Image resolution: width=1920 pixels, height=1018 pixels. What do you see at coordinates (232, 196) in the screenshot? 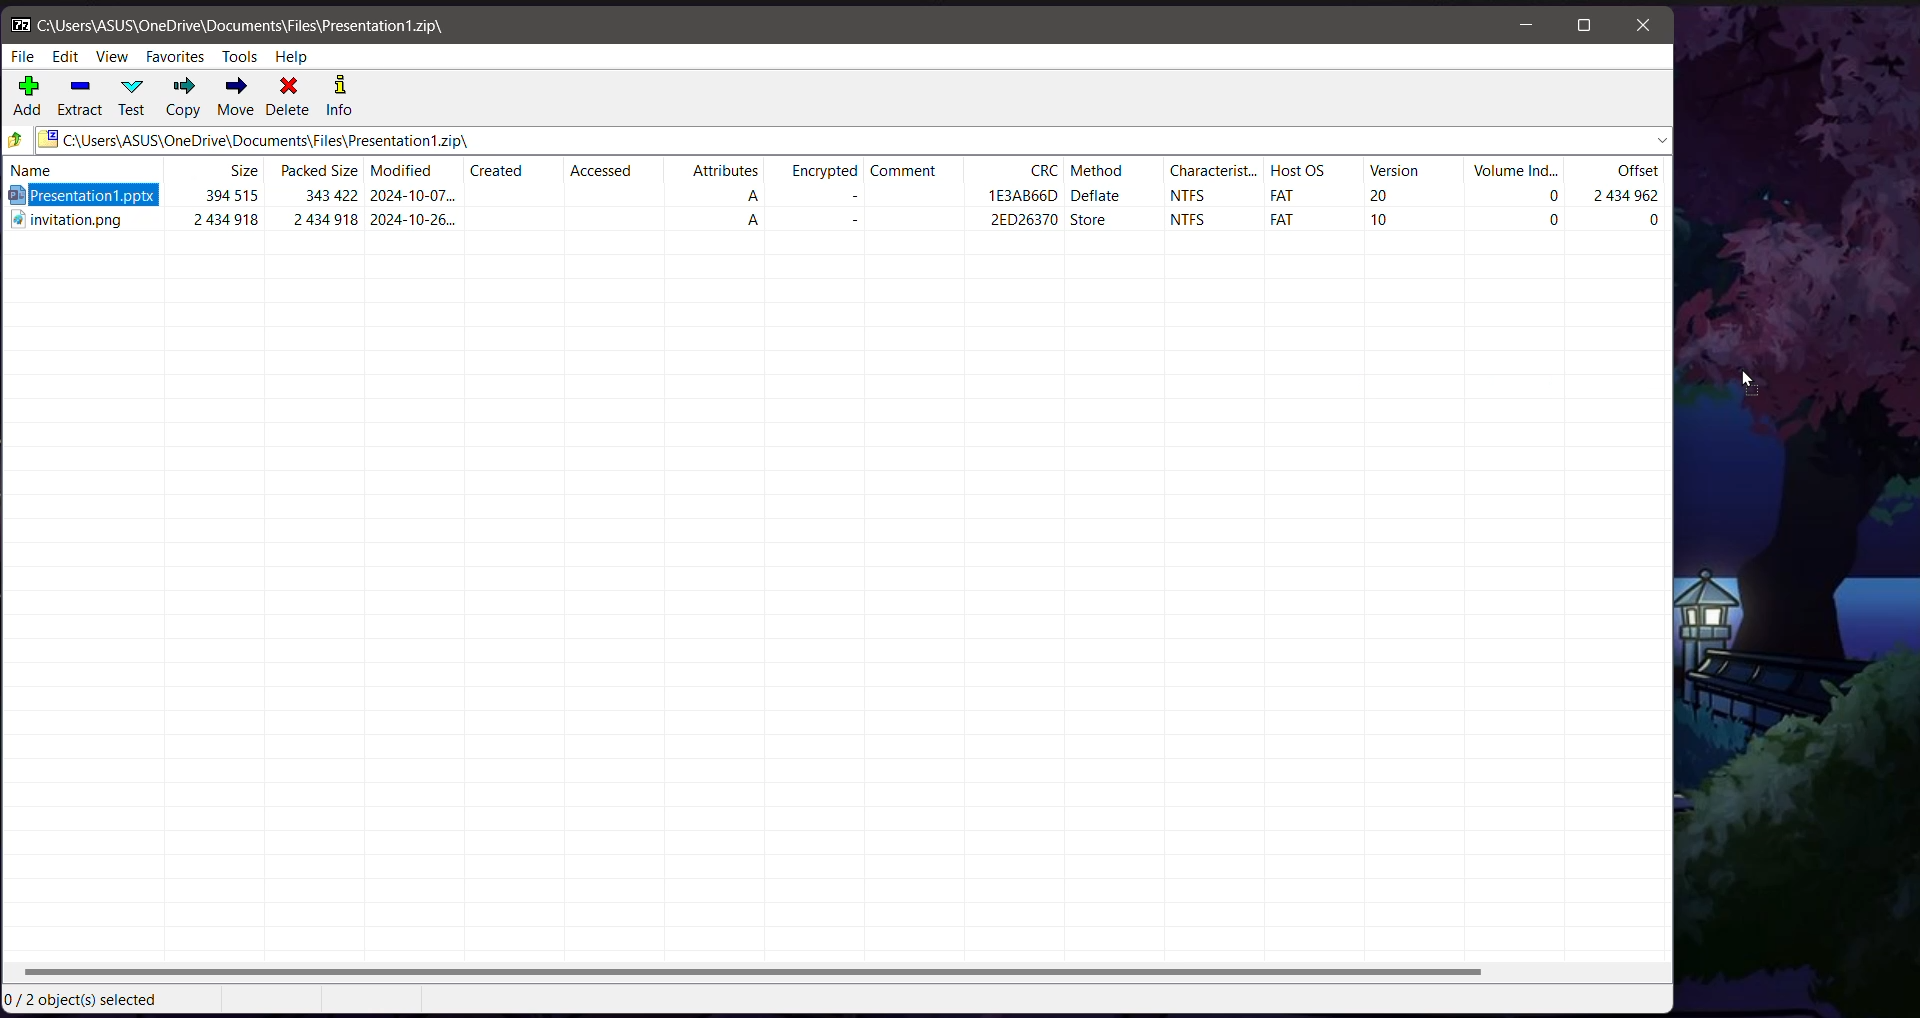
I see `394515` at bounding box center [232, 196].